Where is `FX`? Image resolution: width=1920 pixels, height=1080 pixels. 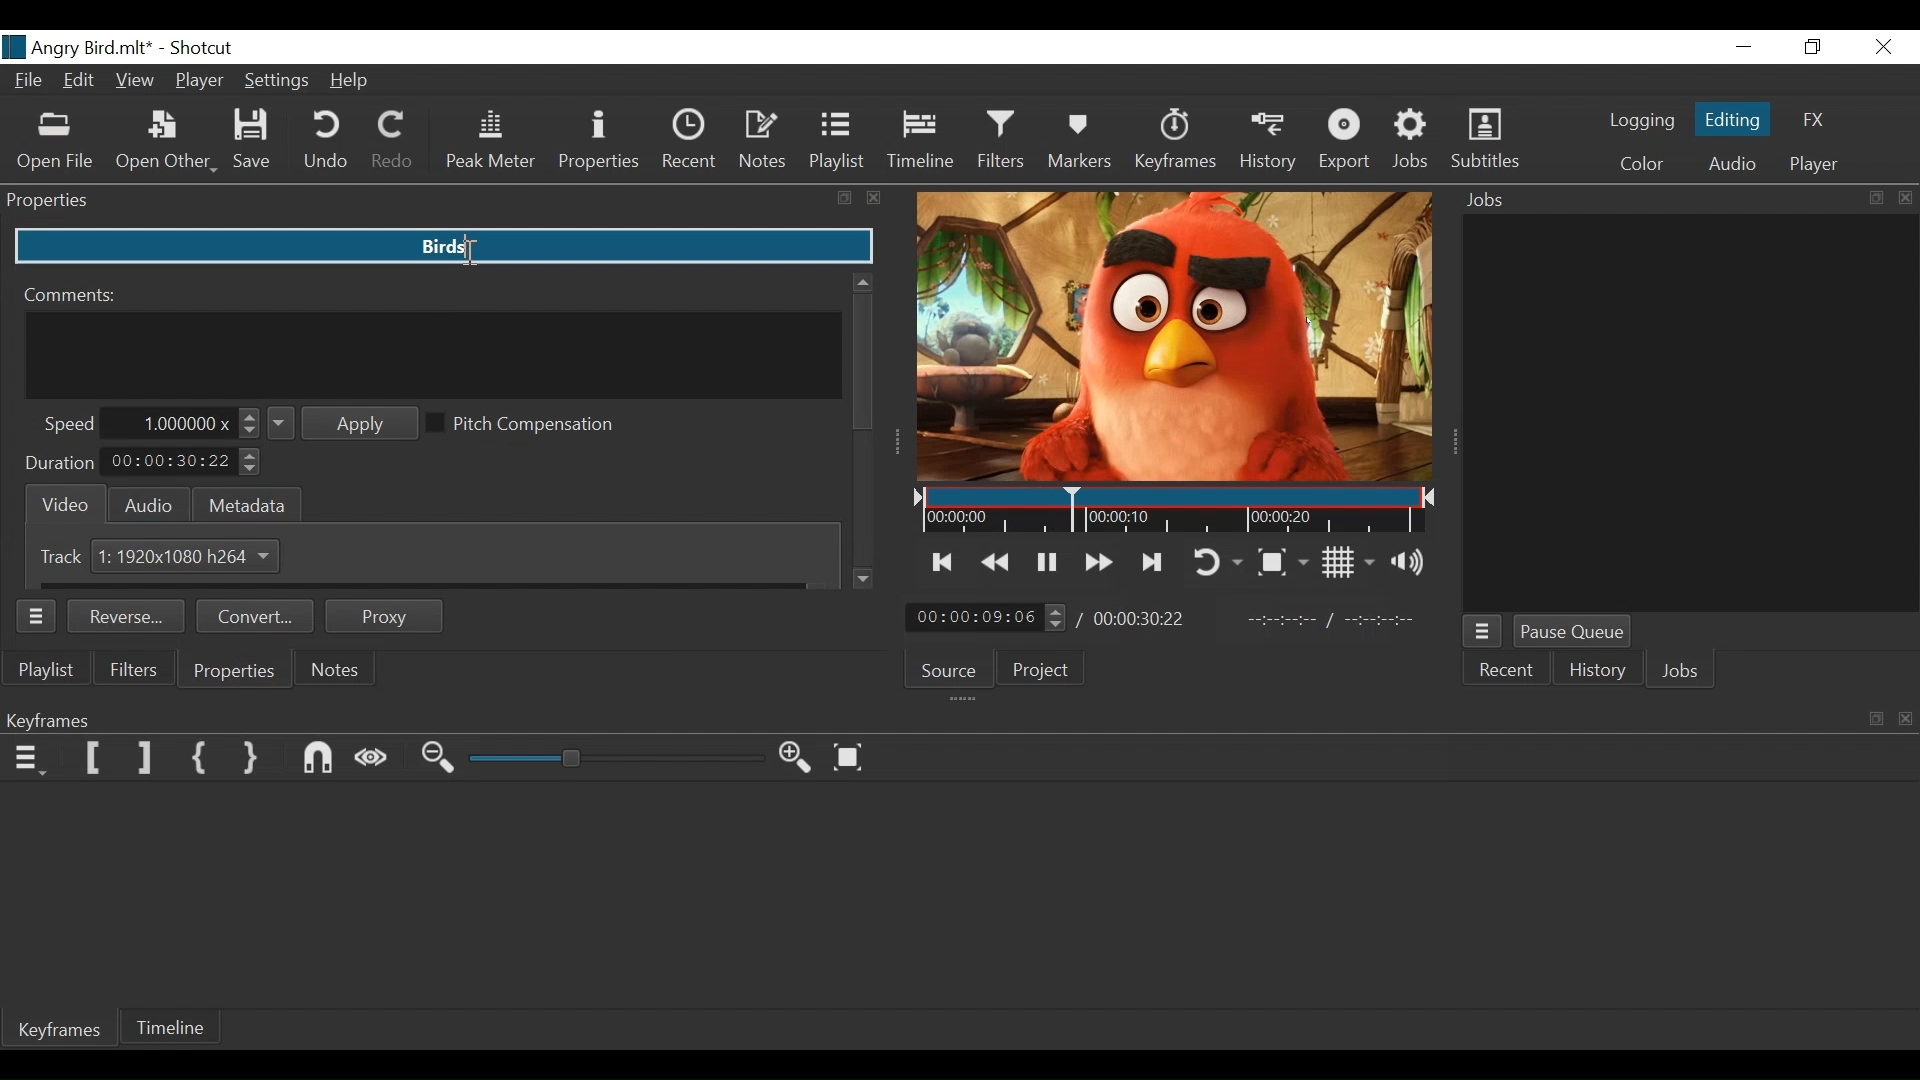 FX is located at coordinates (1815, 119).